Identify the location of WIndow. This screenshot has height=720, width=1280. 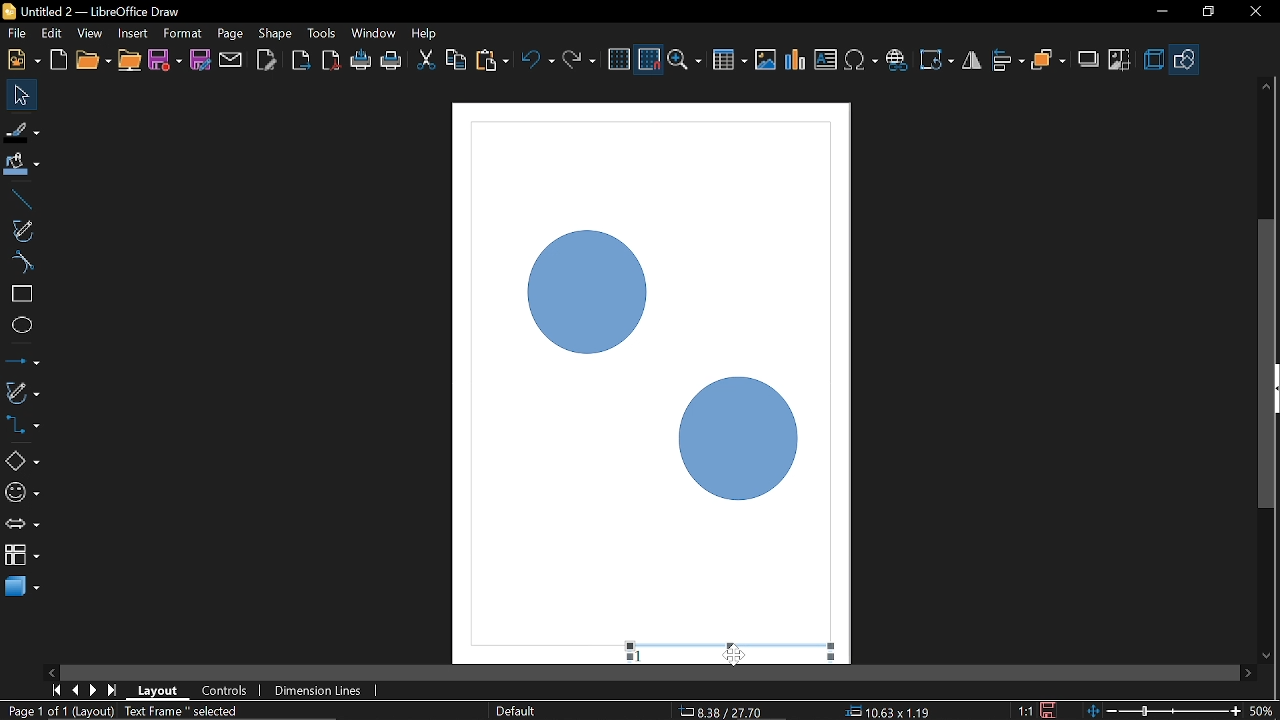
(374, 33).